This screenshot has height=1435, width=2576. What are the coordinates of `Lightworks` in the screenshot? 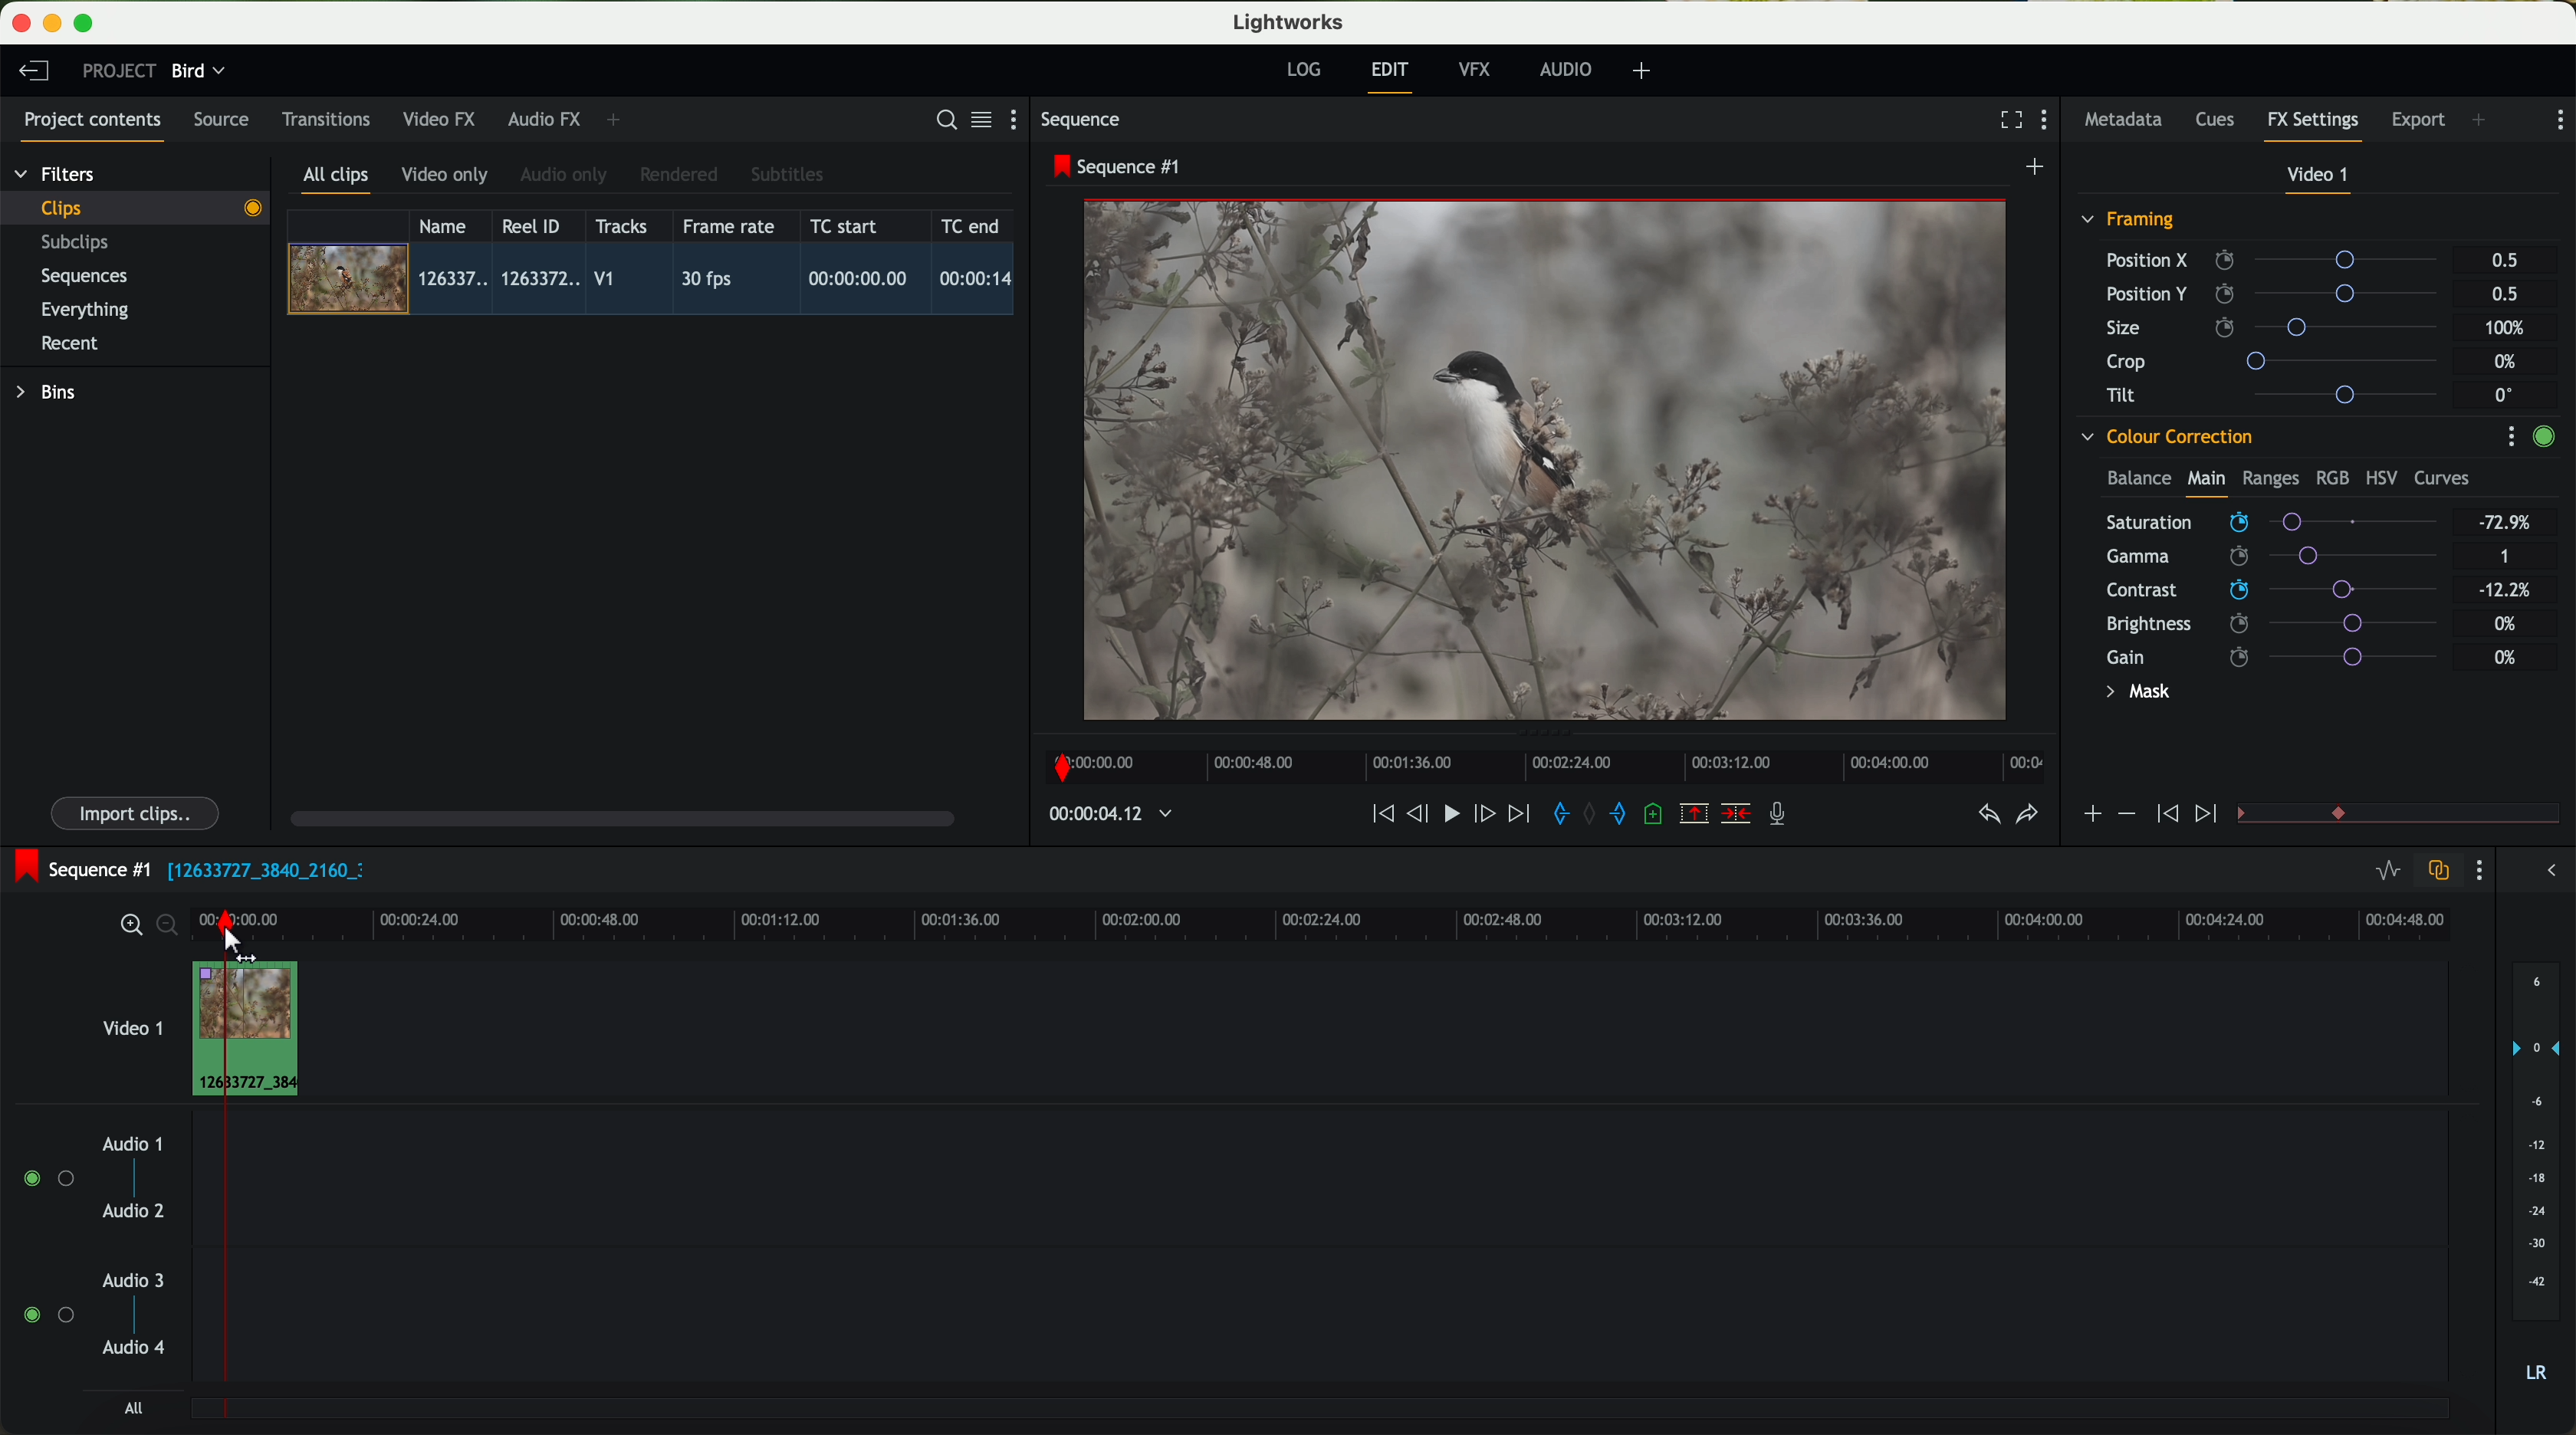 It's located at (1290, 21).